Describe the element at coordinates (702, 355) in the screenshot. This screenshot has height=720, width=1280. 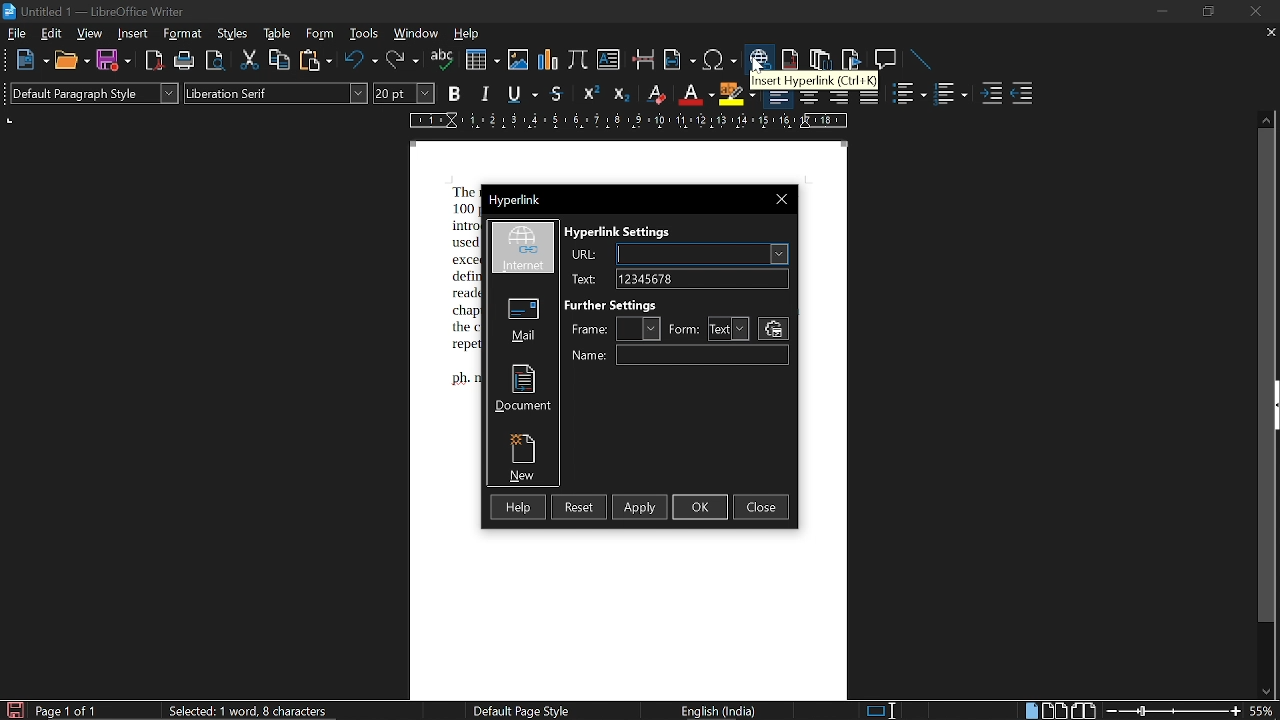
I see `name` at that location.